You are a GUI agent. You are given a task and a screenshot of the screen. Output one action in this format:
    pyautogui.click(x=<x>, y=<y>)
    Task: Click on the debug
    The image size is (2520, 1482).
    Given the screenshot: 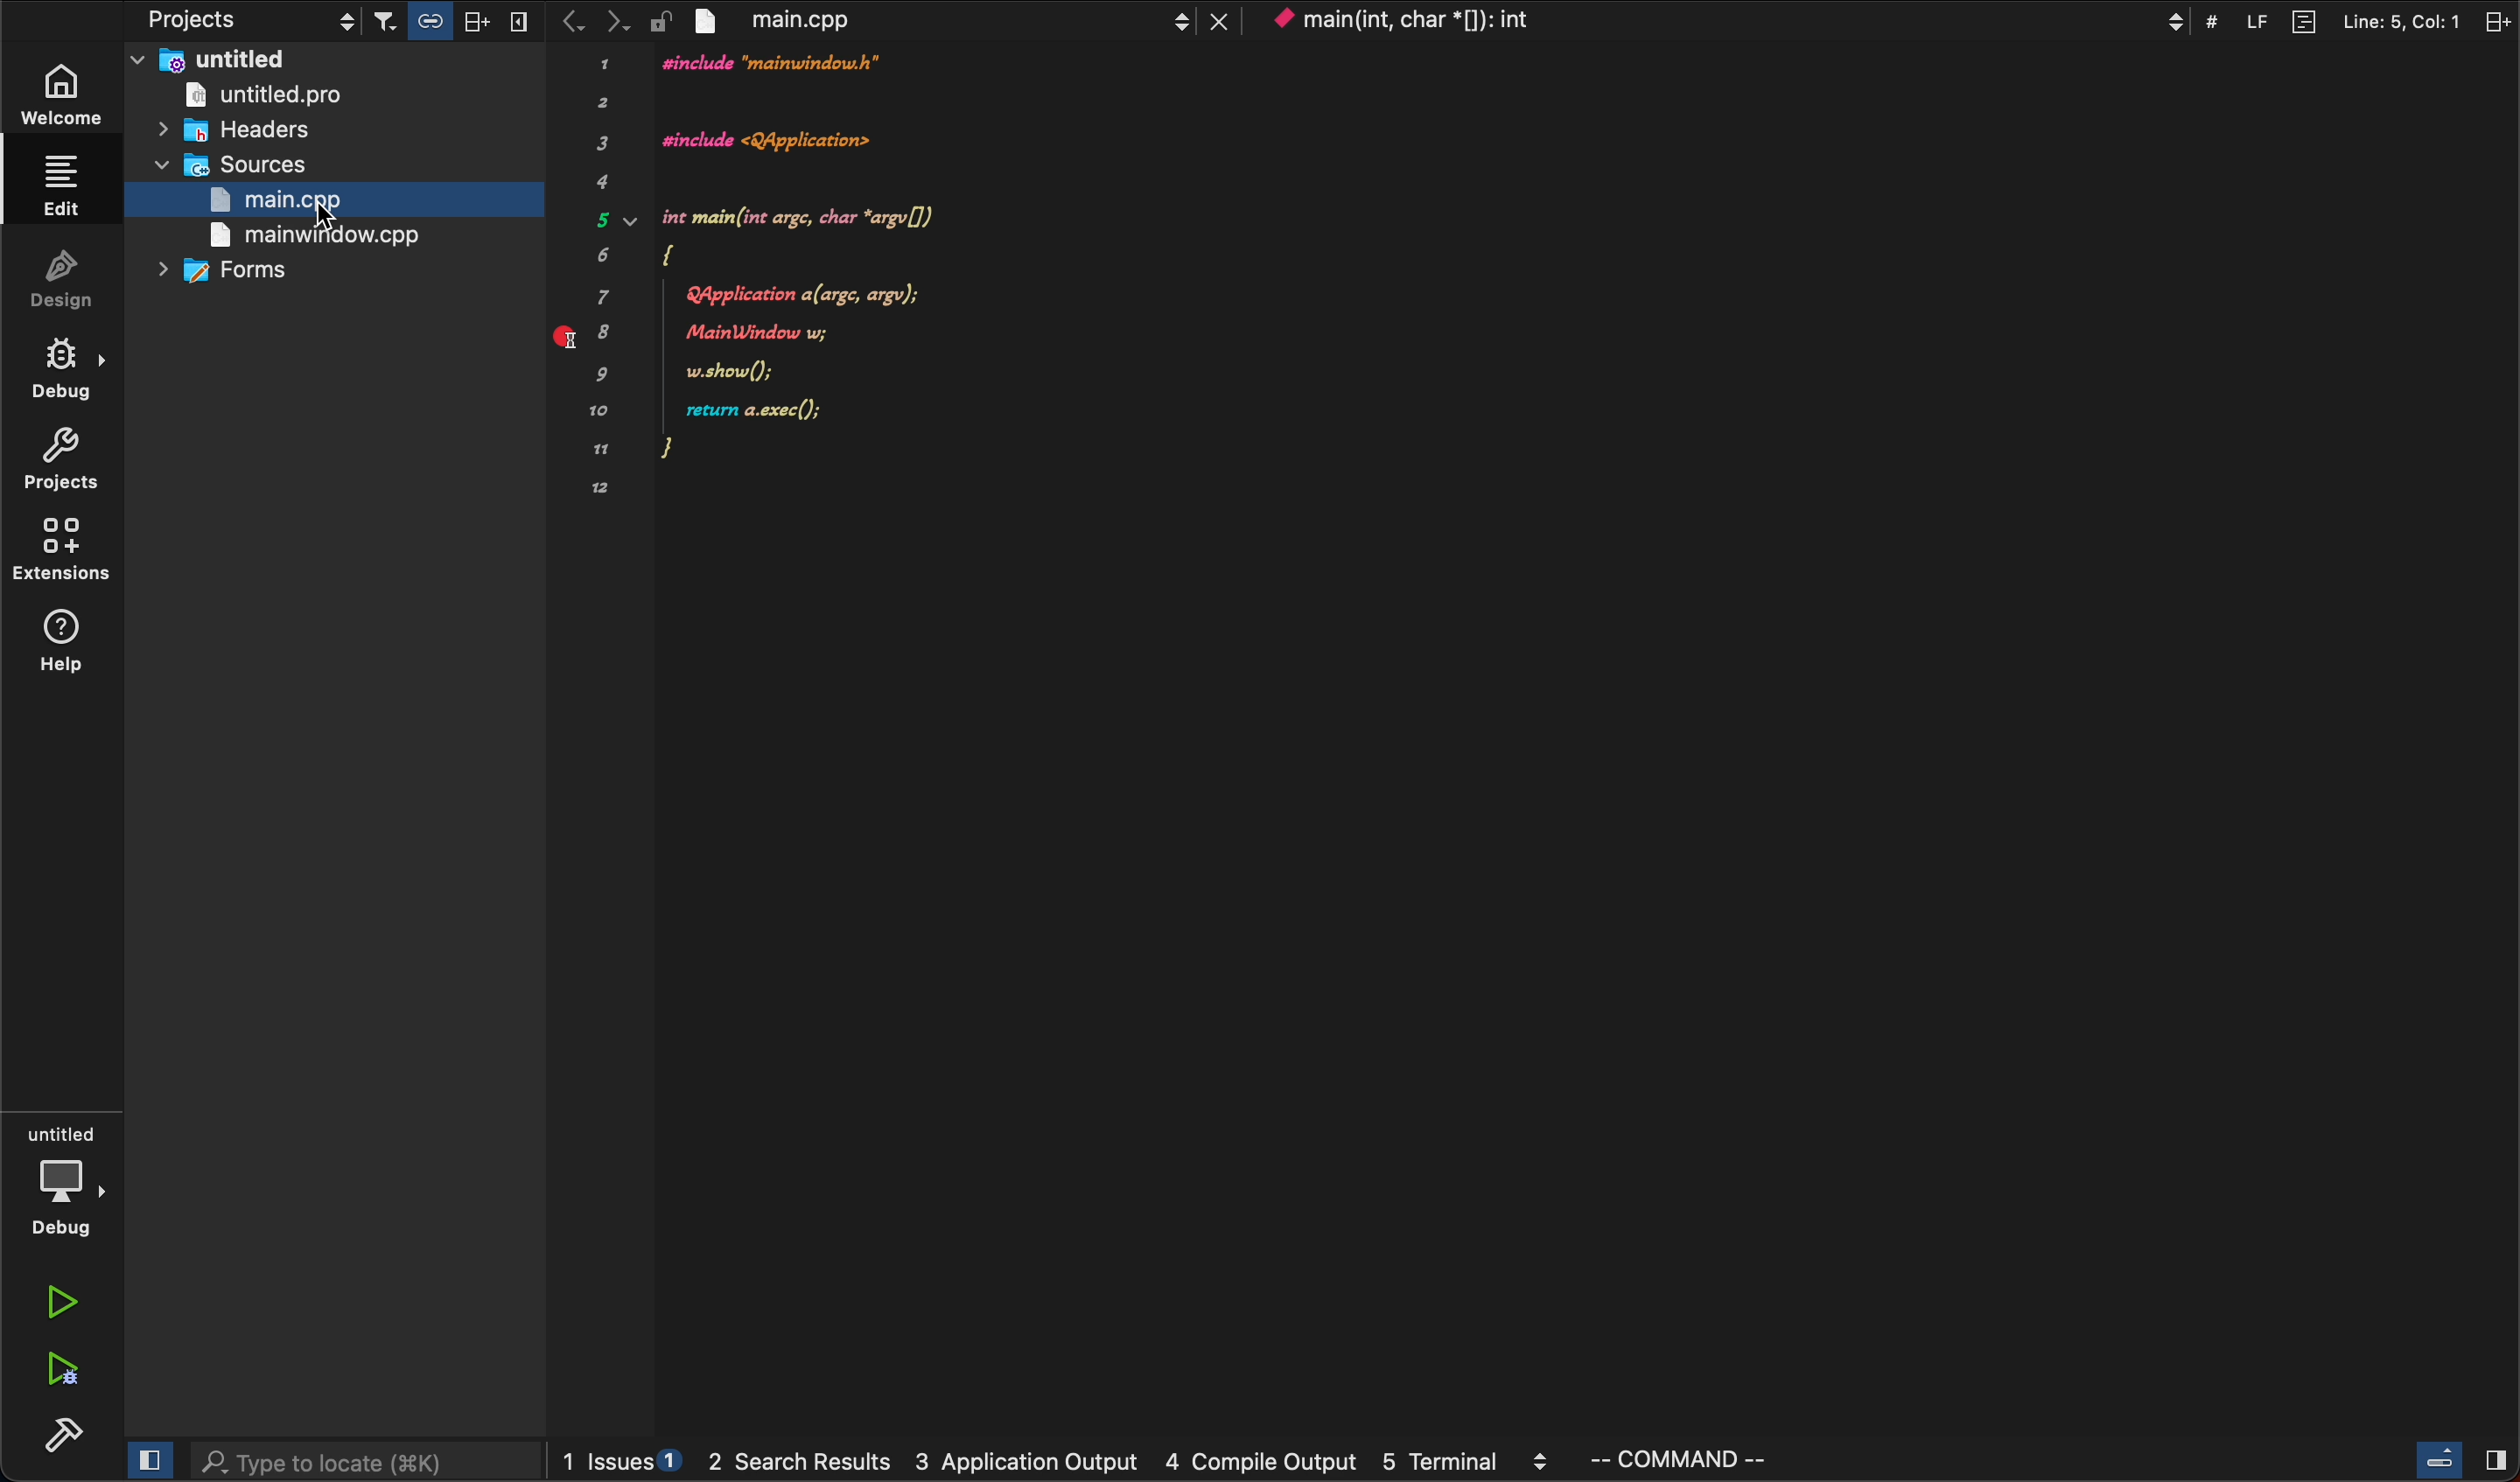 What is the action you would take?
    pyautogui.click(x=67, y=368)
    